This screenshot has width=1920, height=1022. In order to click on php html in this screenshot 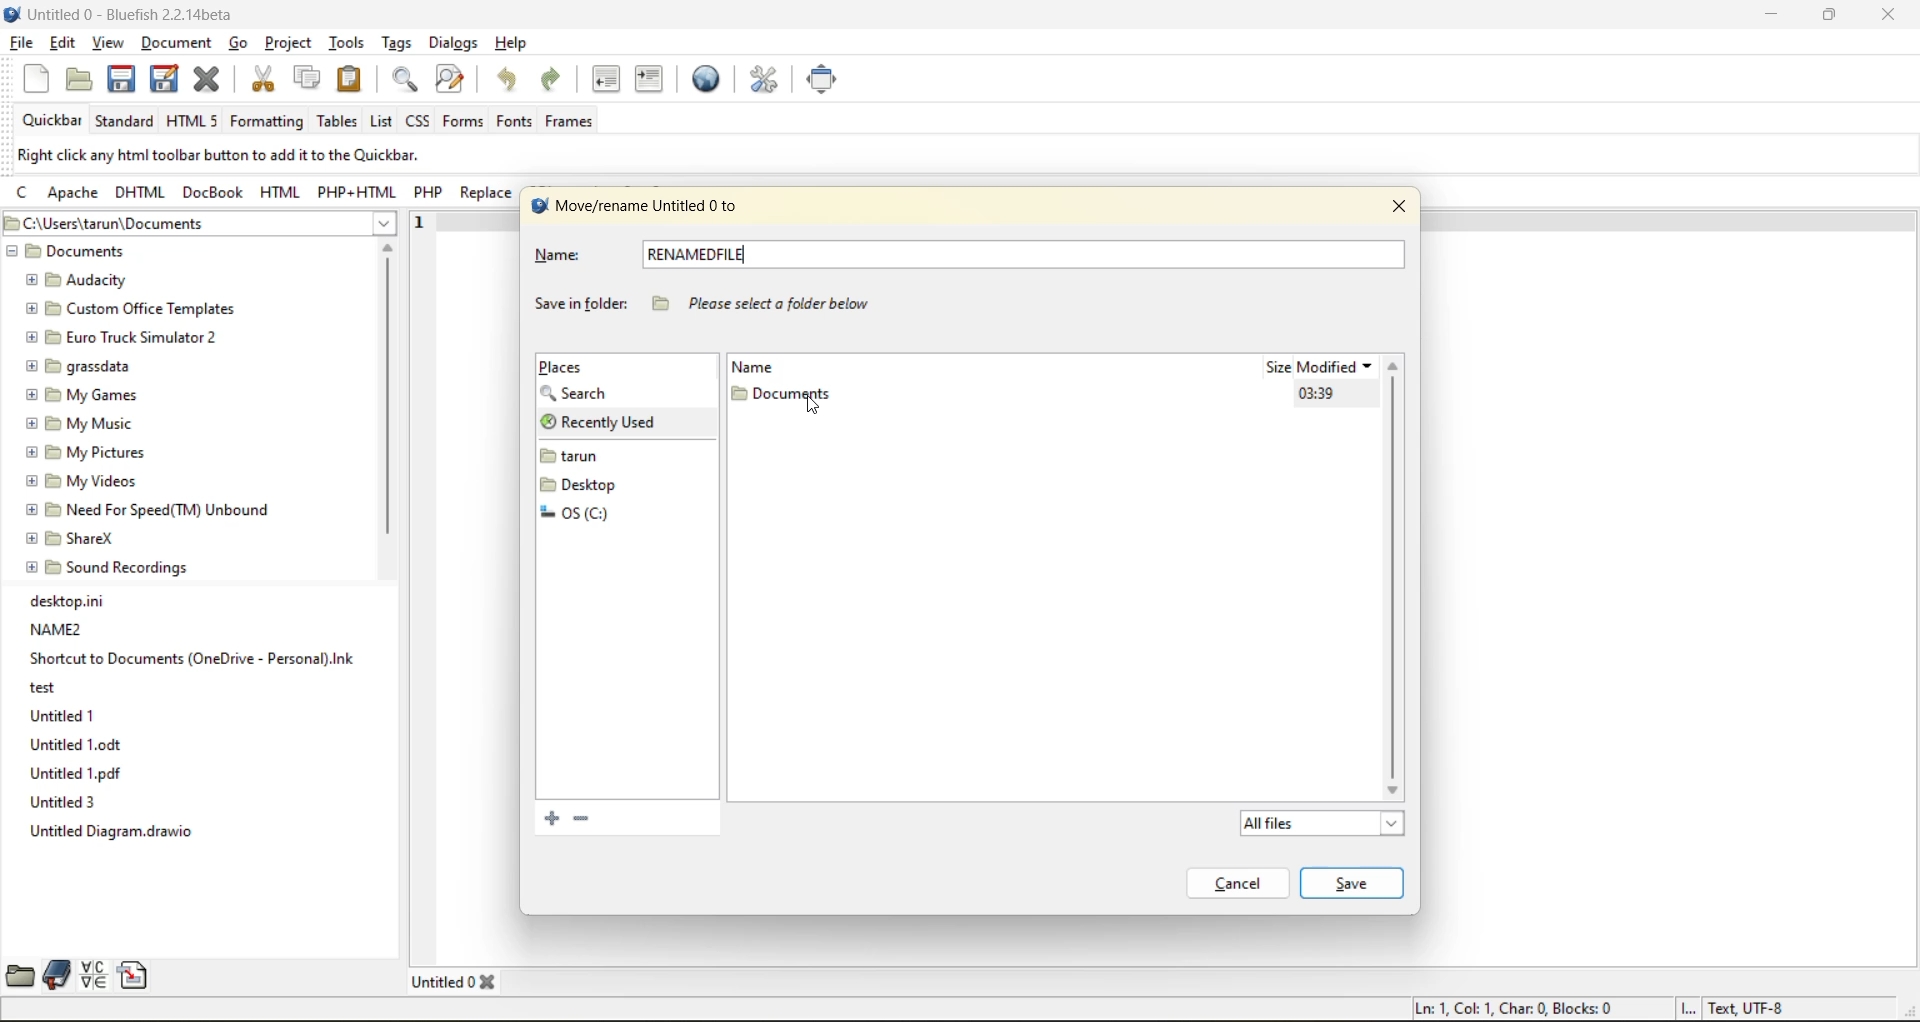, I will do `click(361, 194)`.